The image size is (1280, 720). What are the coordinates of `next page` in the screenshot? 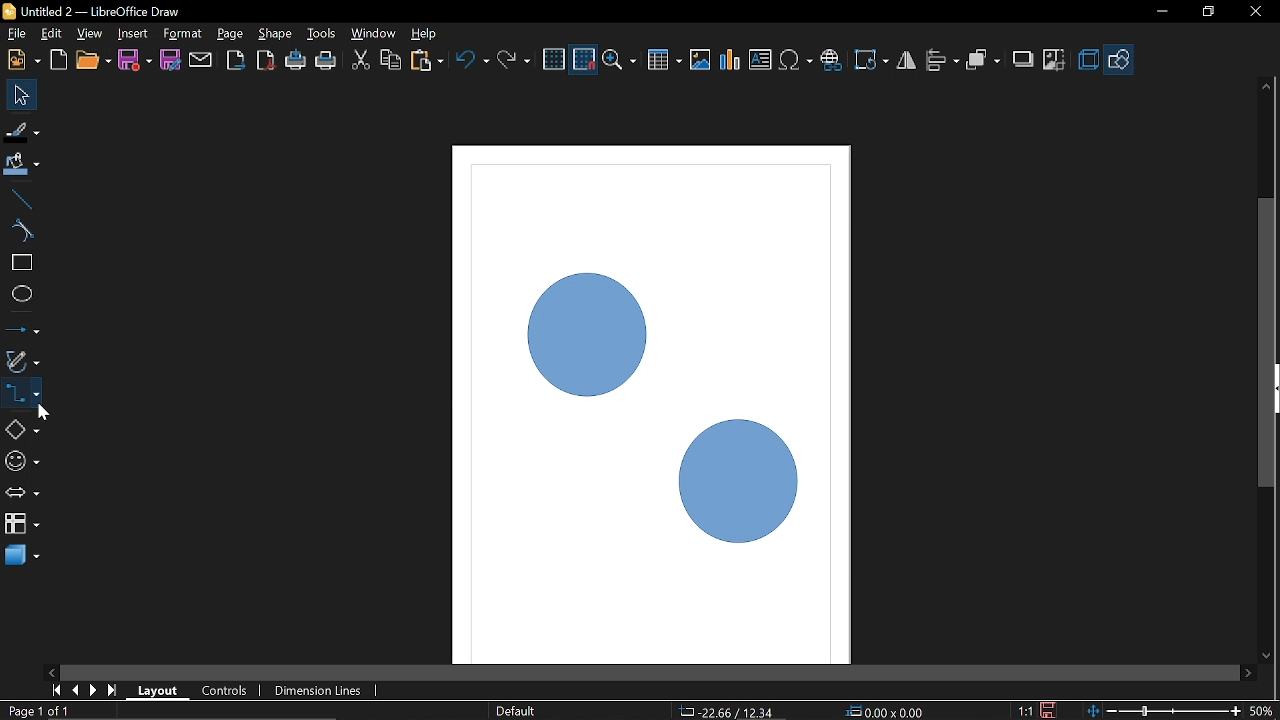 It's located at (94, 689).